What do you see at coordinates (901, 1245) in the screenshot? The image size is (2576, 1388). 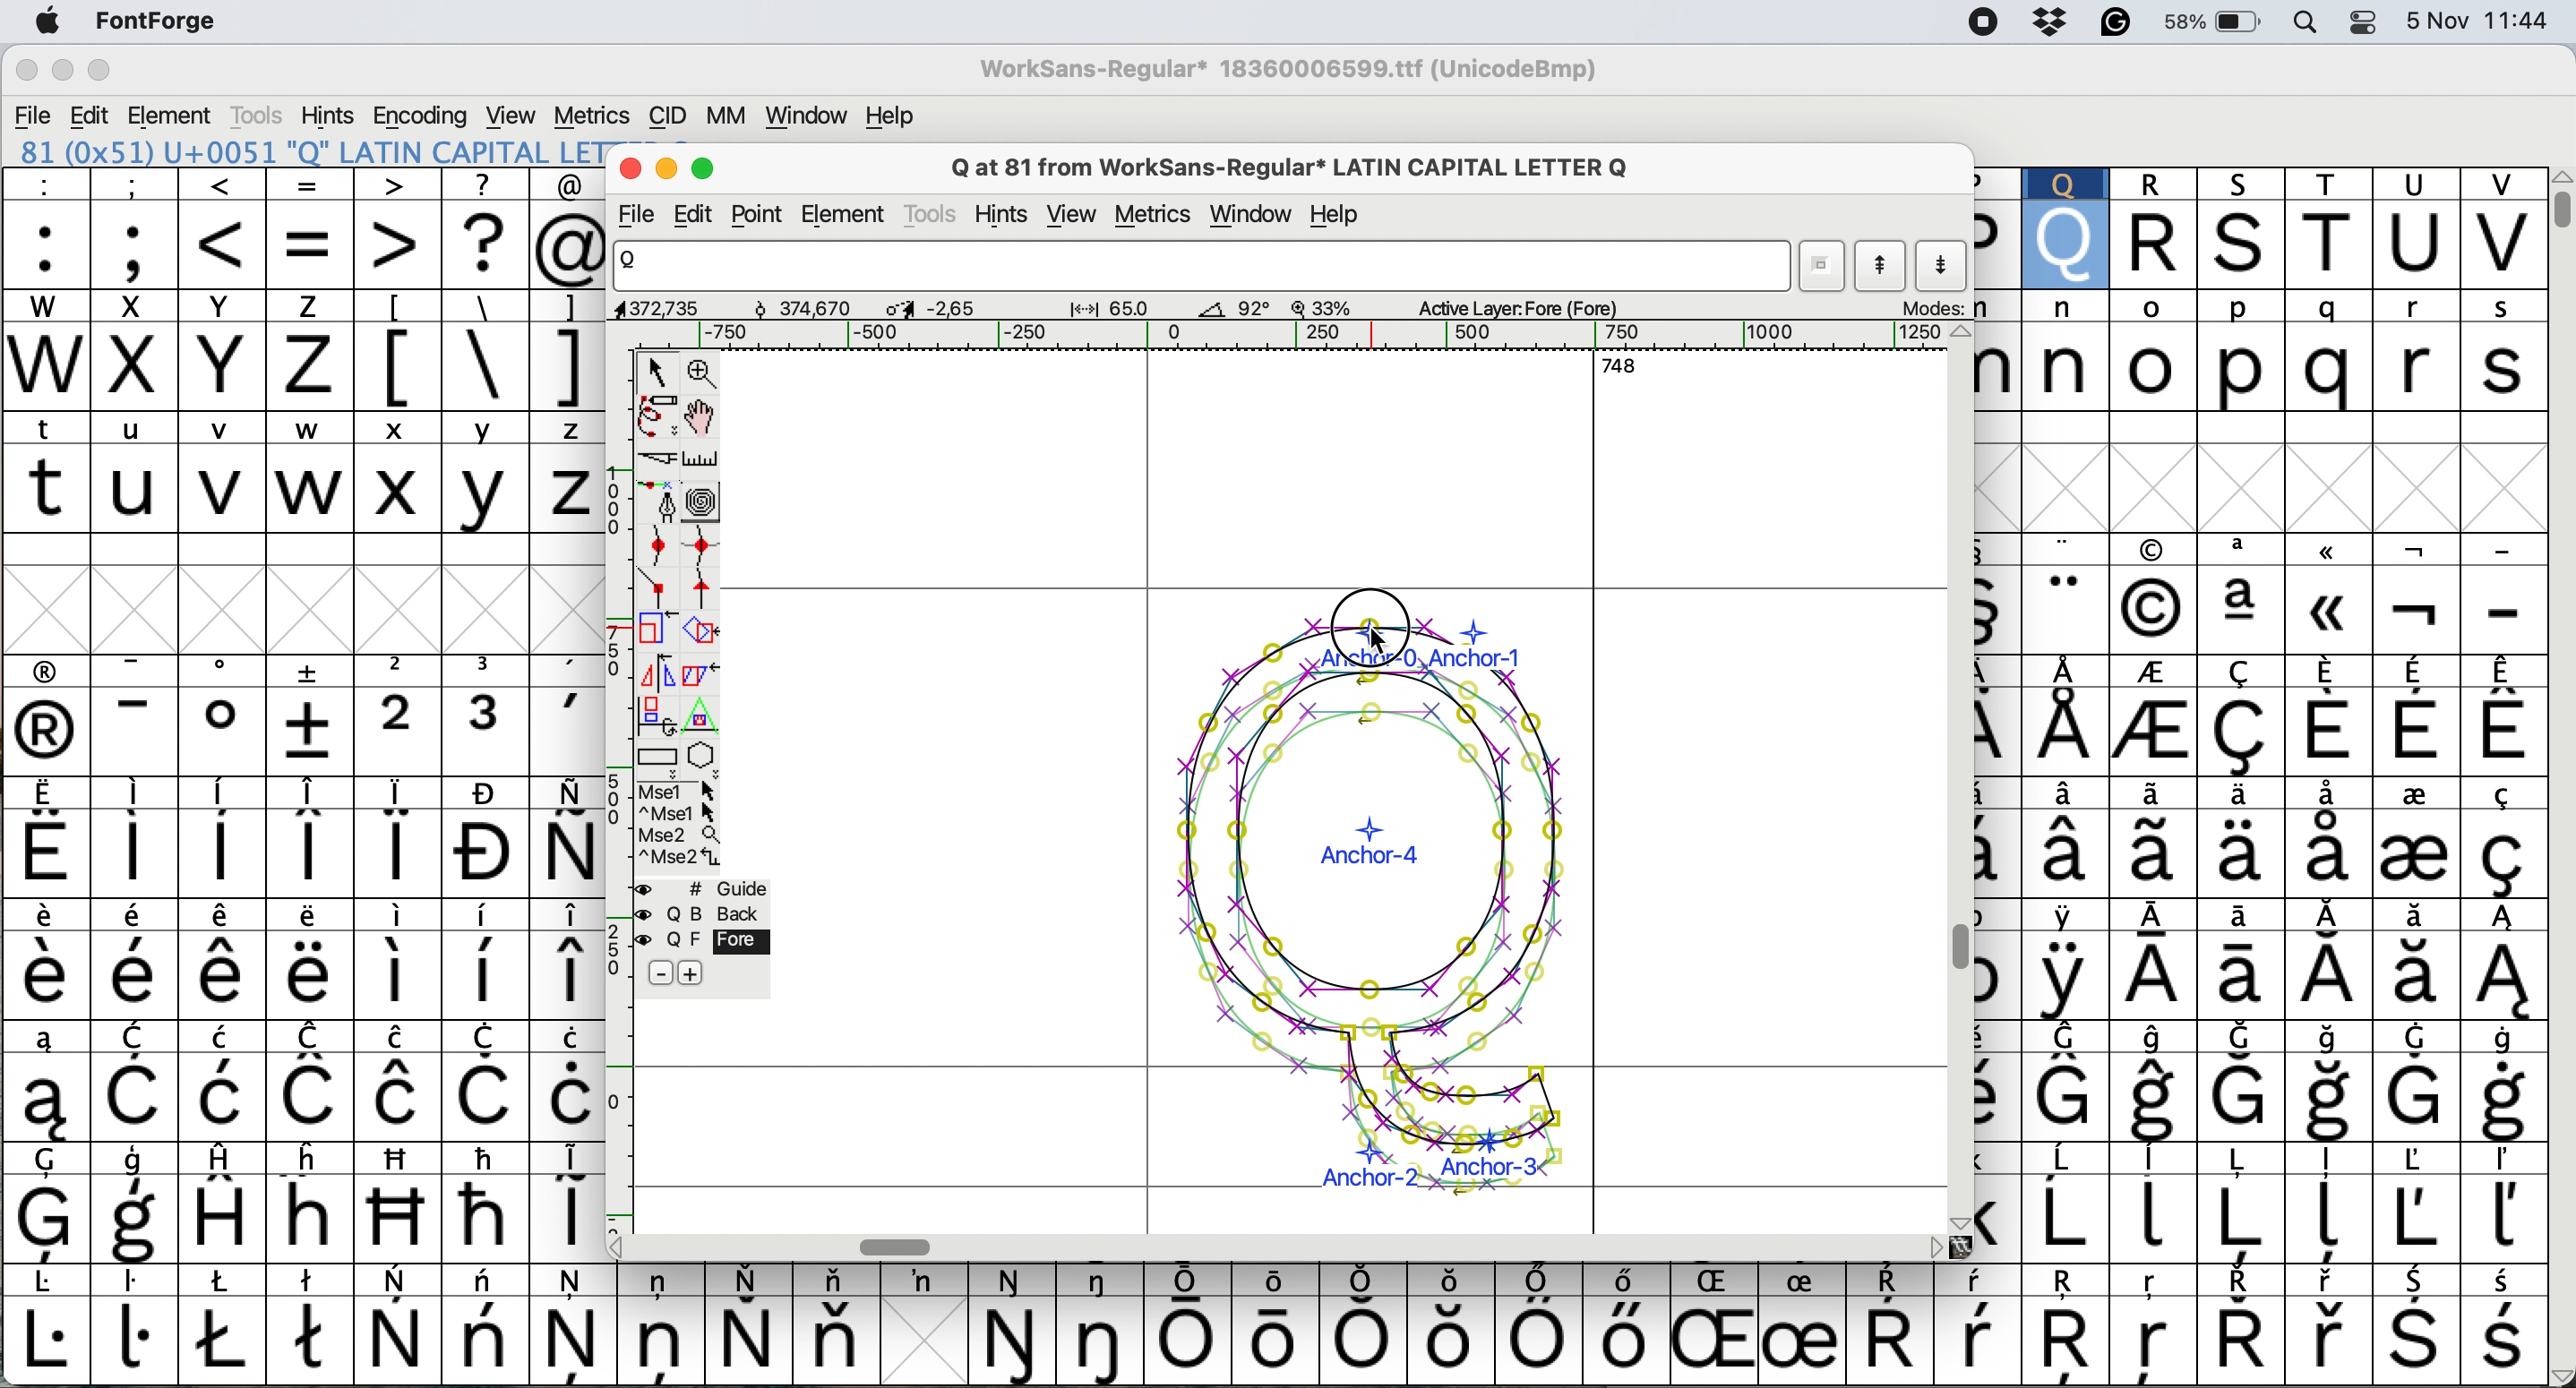 I see `horizontal scroll bar` at bounding box center [901, 1245].